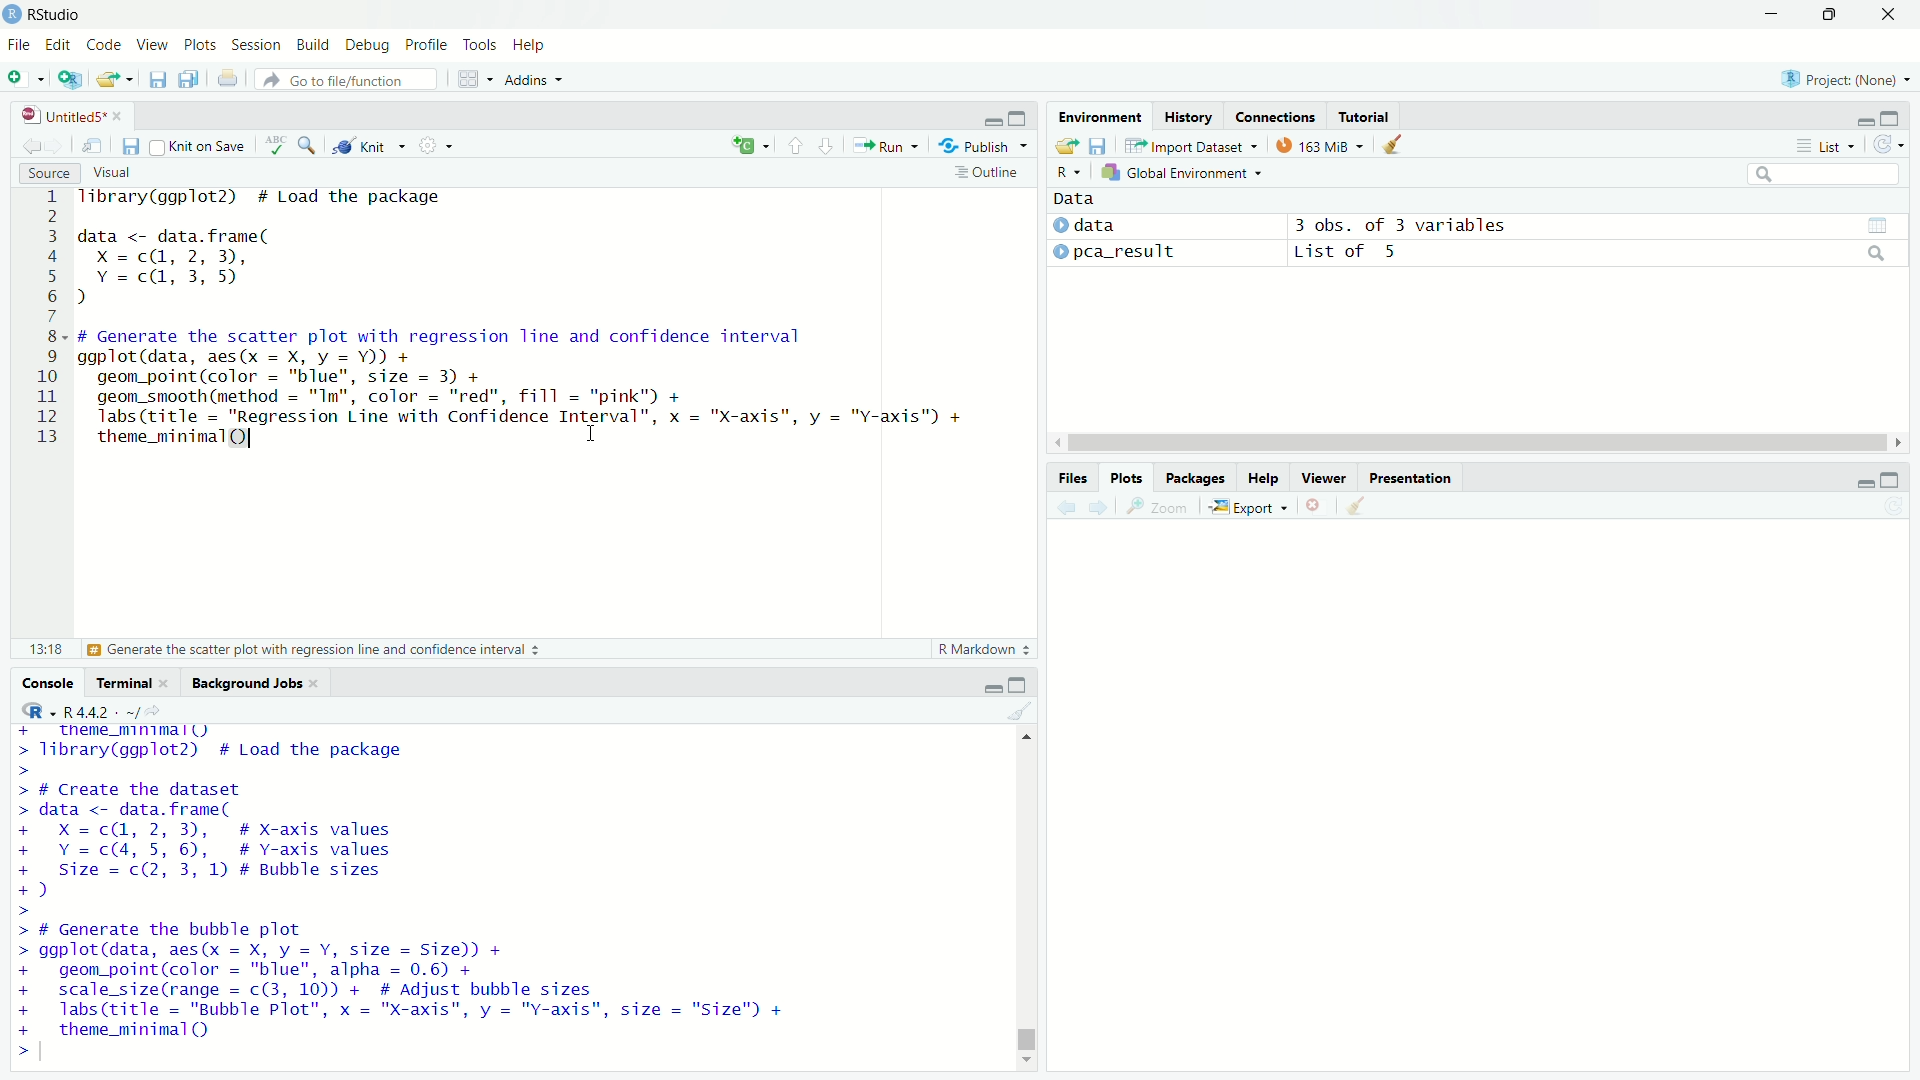  Describe the element at coordinates (103, 44) in the screenshot. I see `Code` at that location.